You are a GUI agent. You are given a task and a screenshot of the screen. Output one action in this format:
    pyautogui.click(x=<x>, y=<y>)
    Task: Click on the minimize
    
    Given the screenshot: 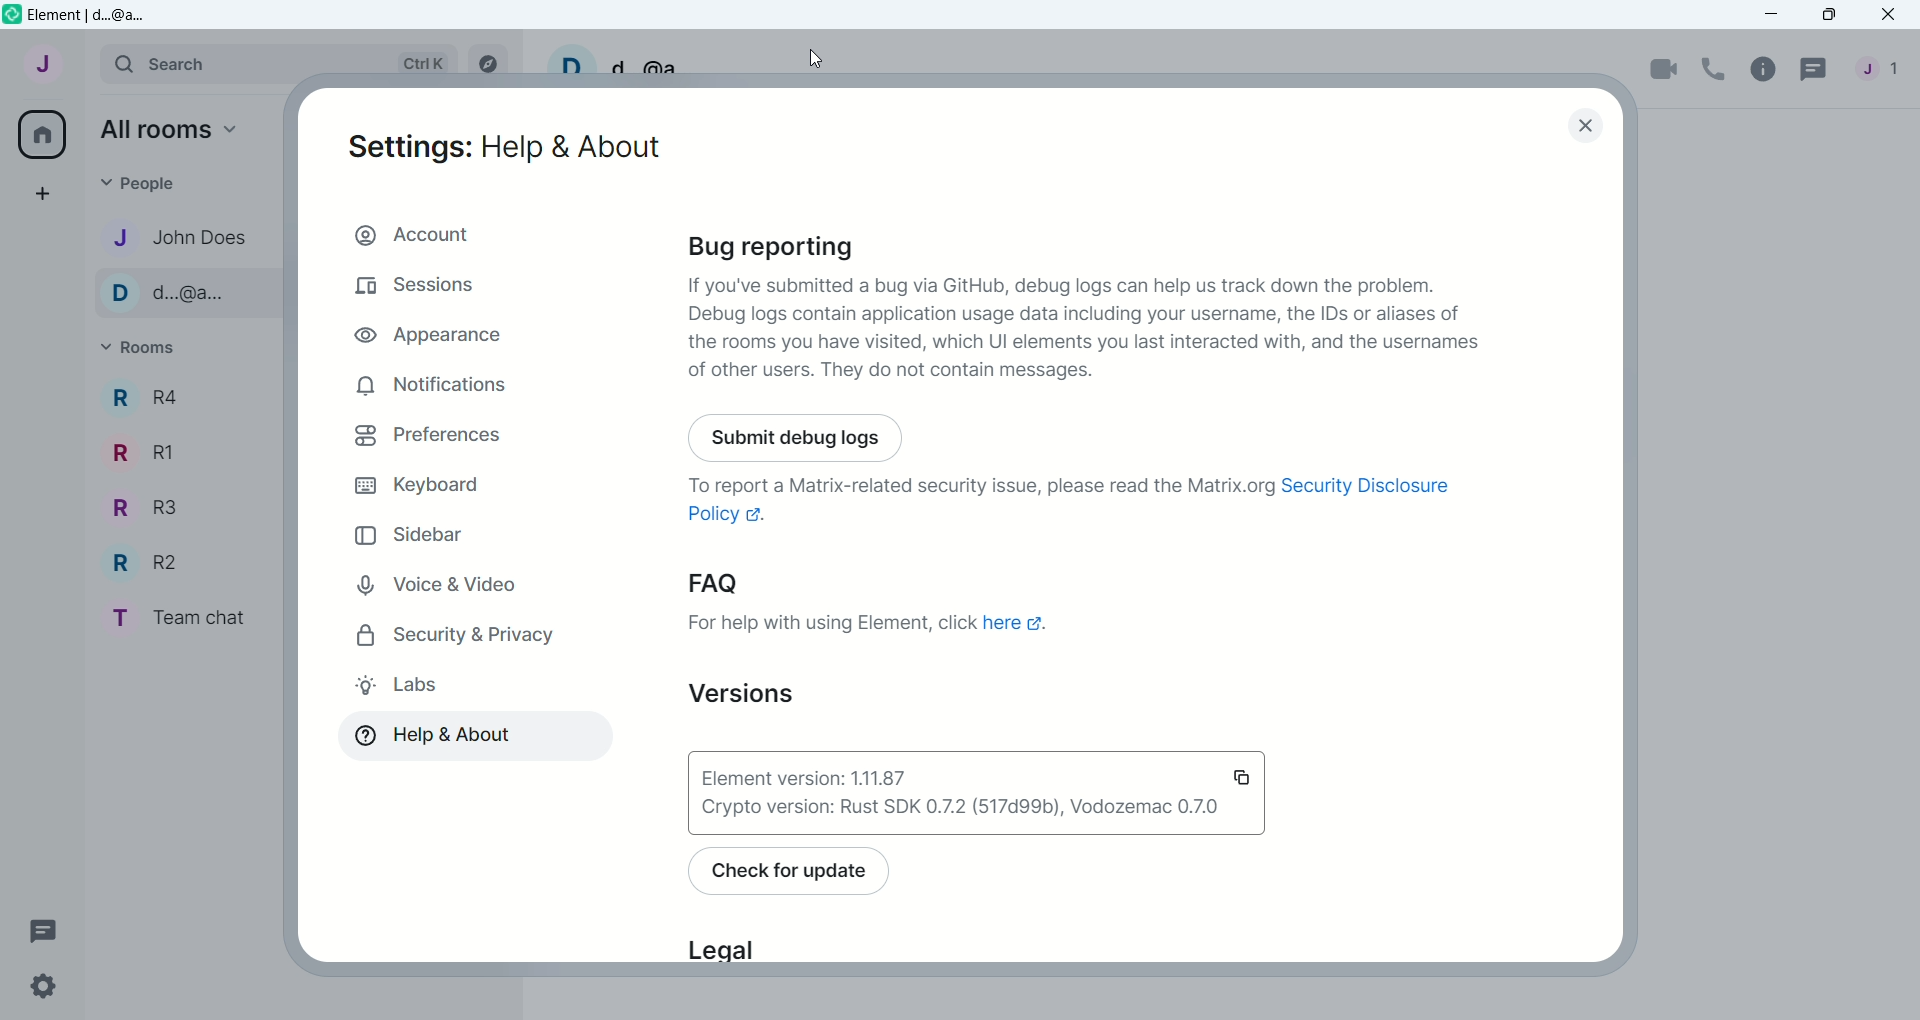 What is the action you would take?
    pyautogui.click(x=1775, y=15)
    